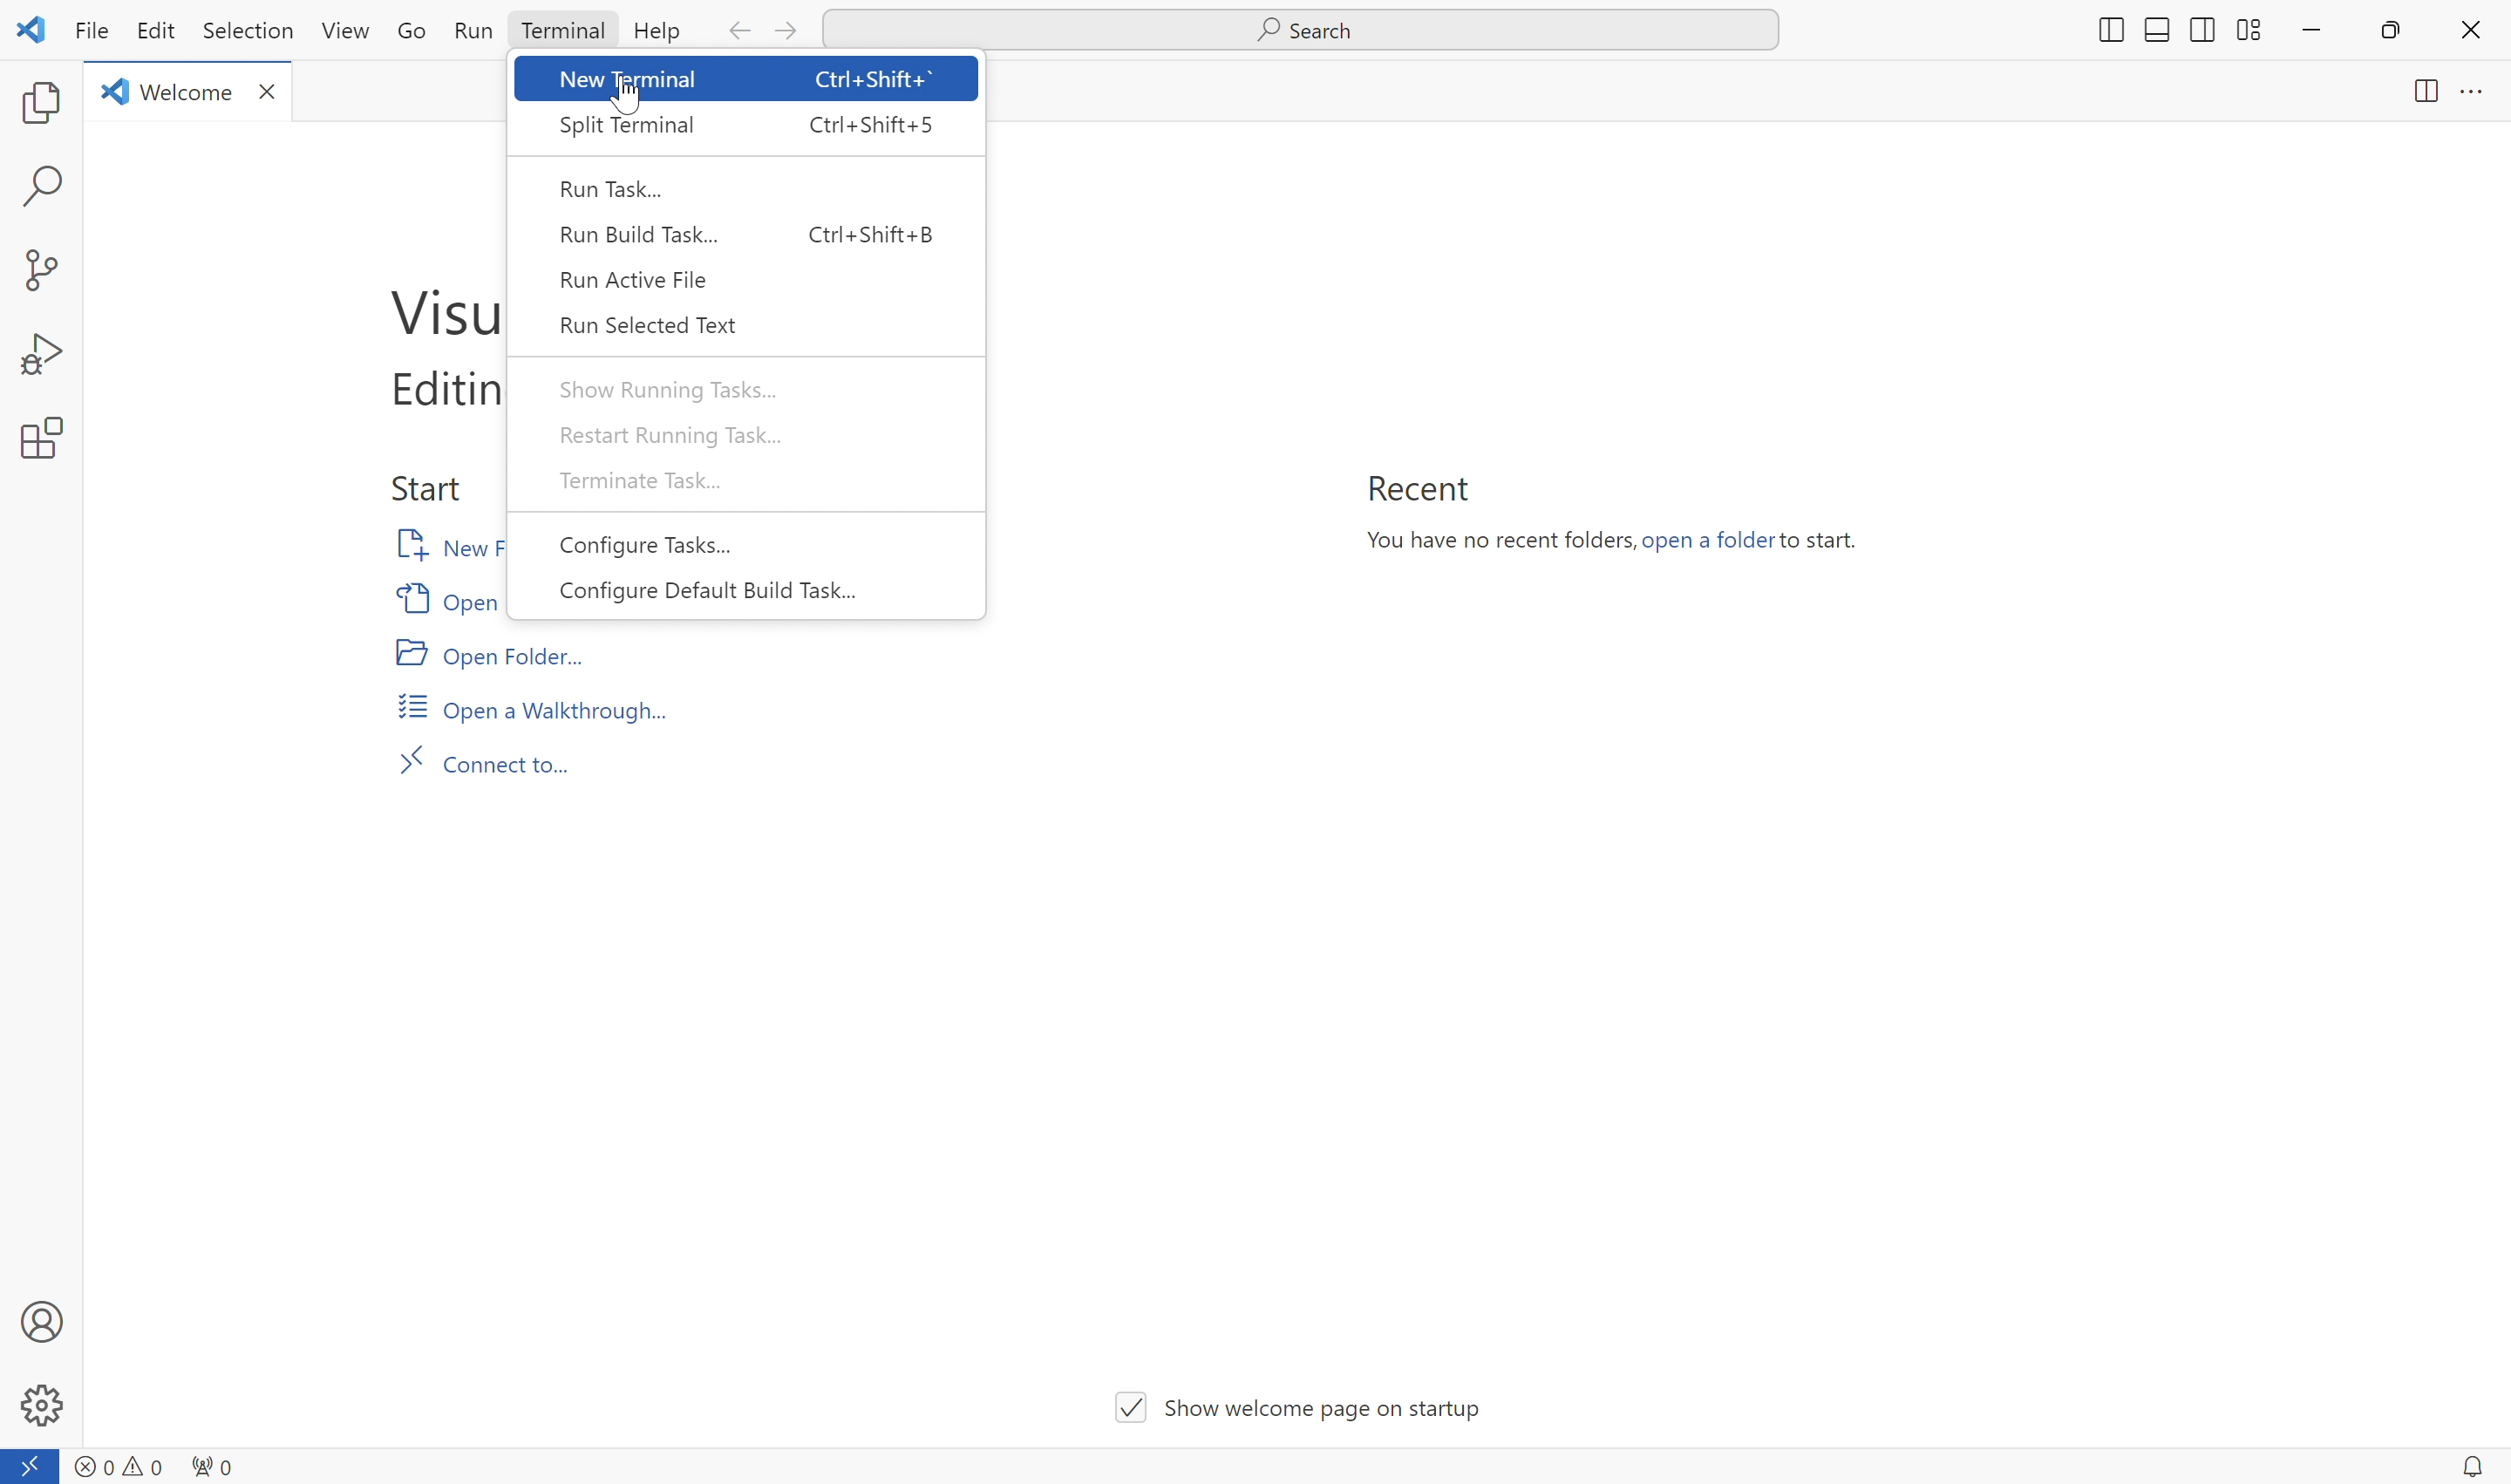 This screenshot has width=2511, height=1484. What do you see at coordinates (215, 1463) in the screenshot?
I see `network` at bounding box center [215, 1463].